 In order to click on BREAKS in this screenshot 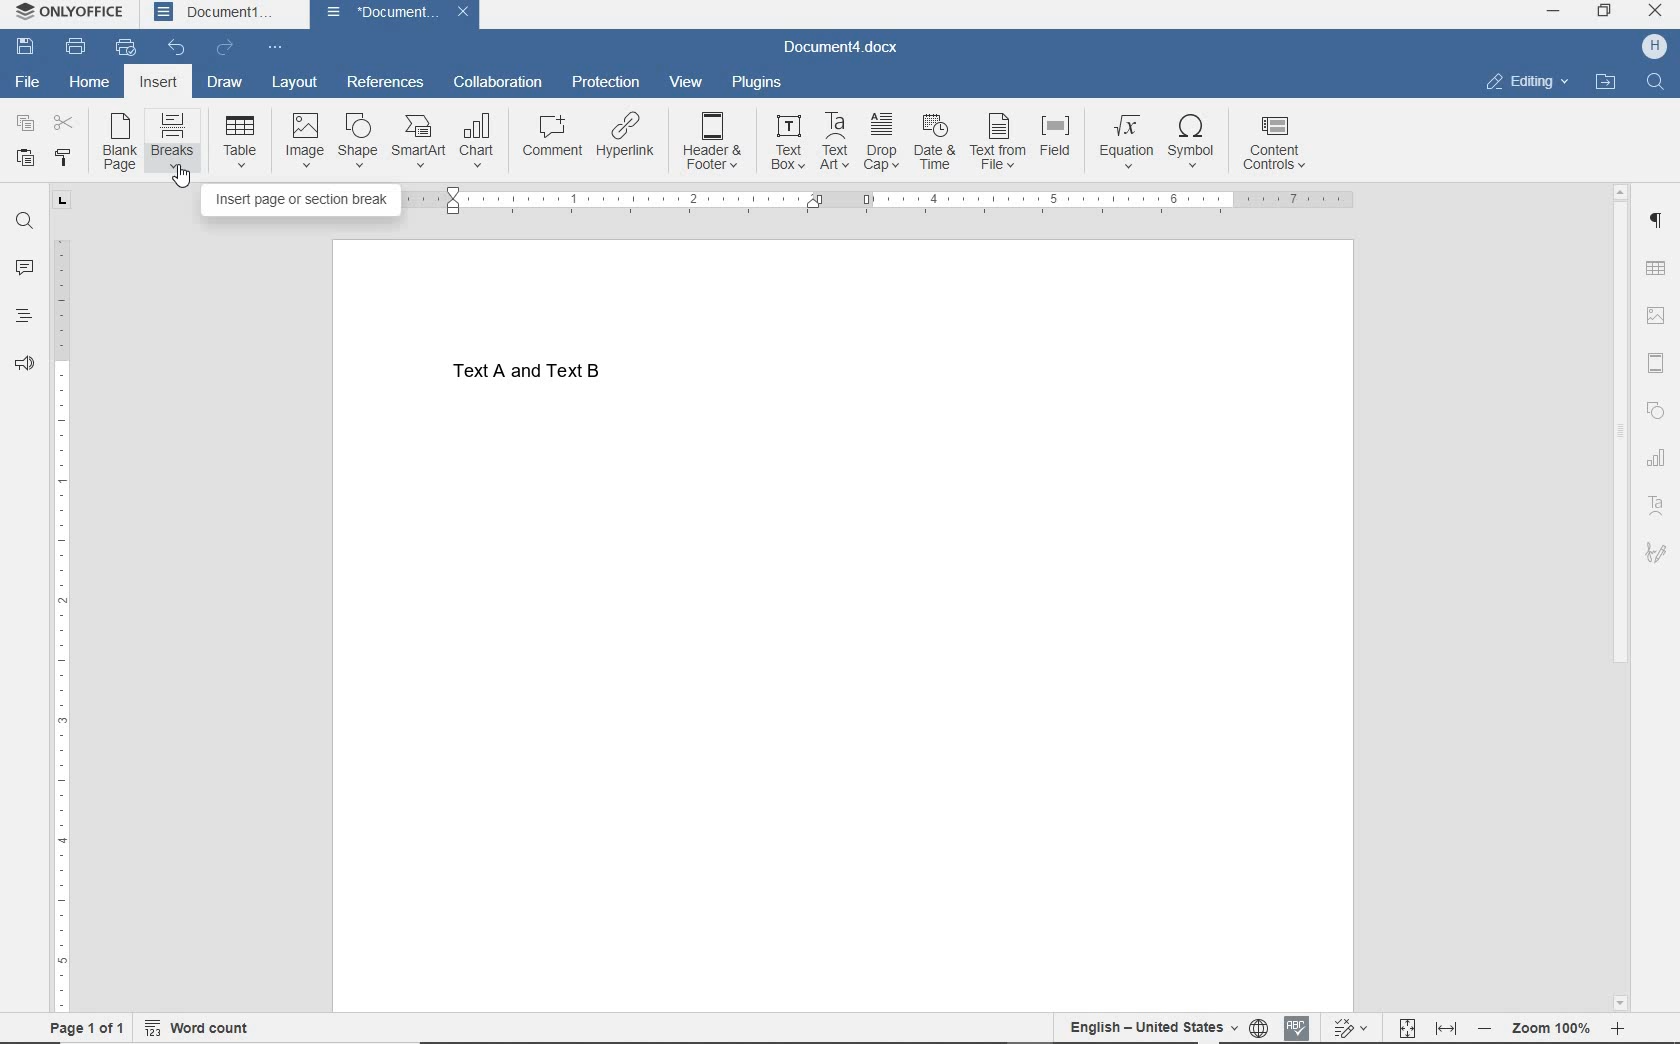, I will do `click(175, 143)`.